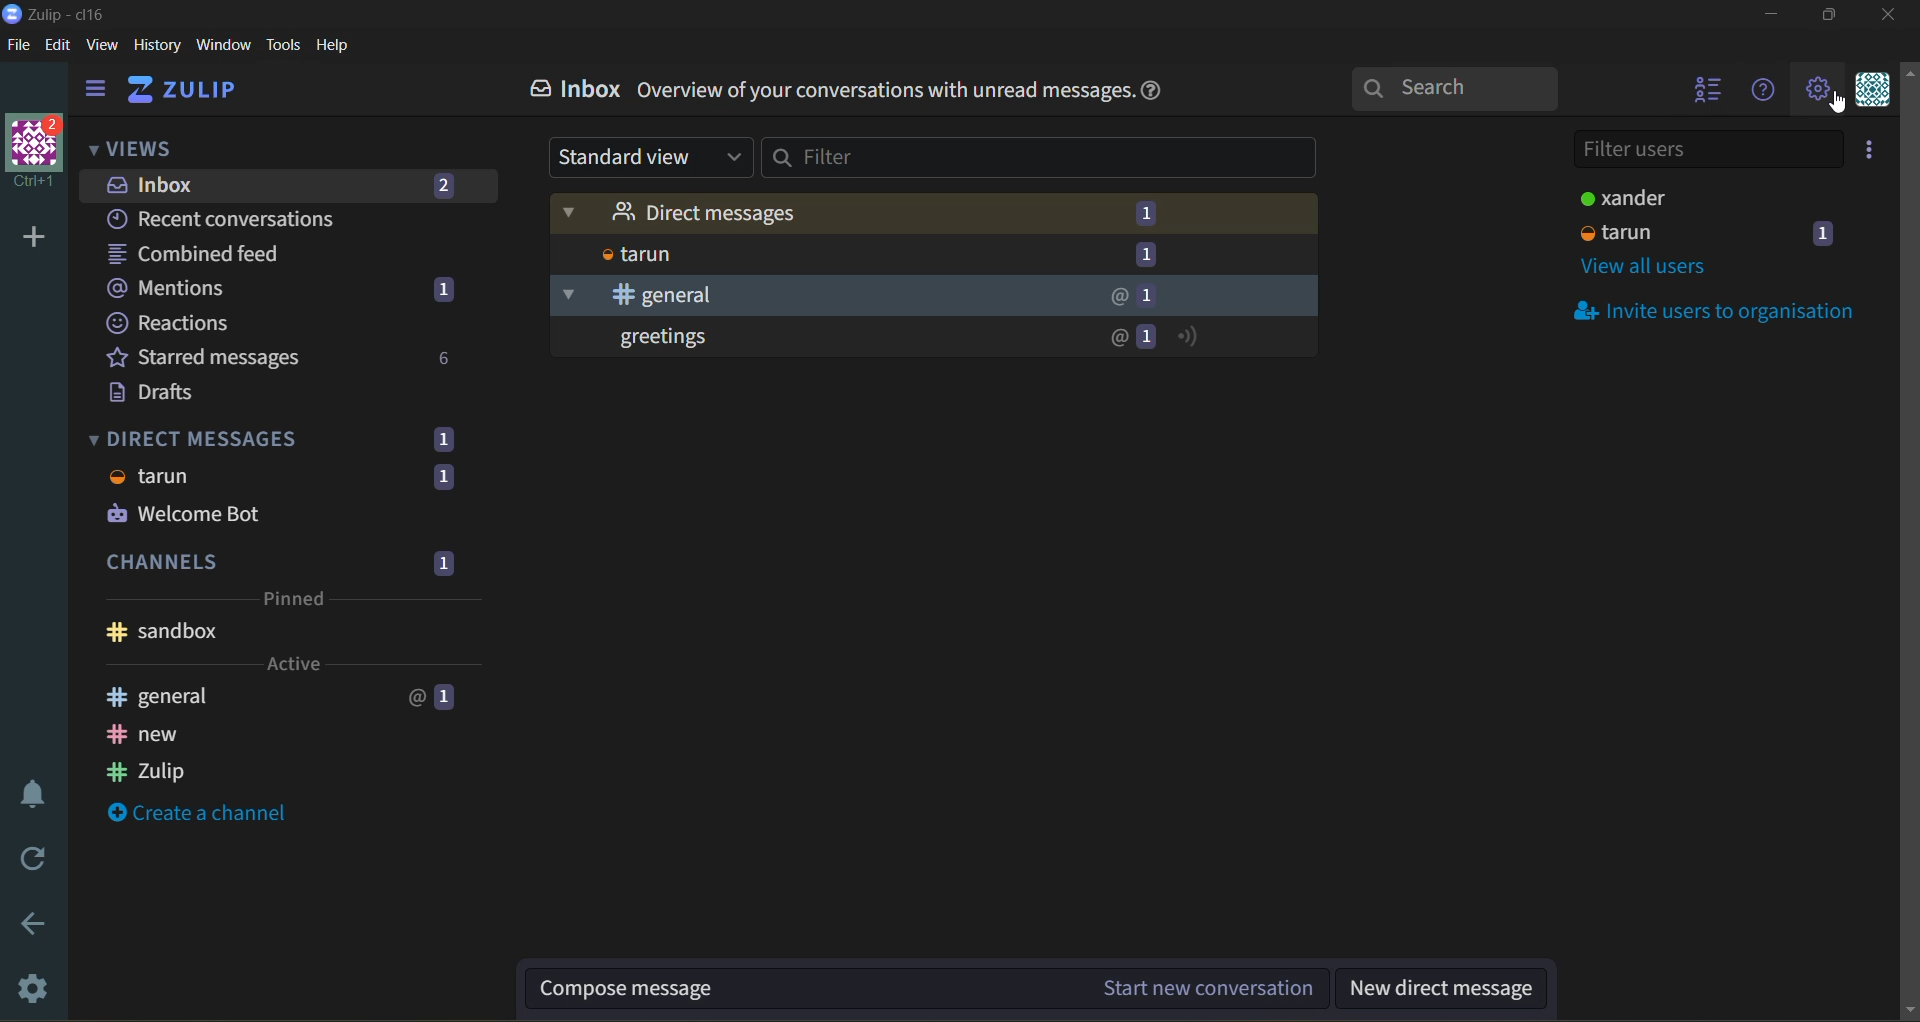  I want to click on reload, so click(32, 859).